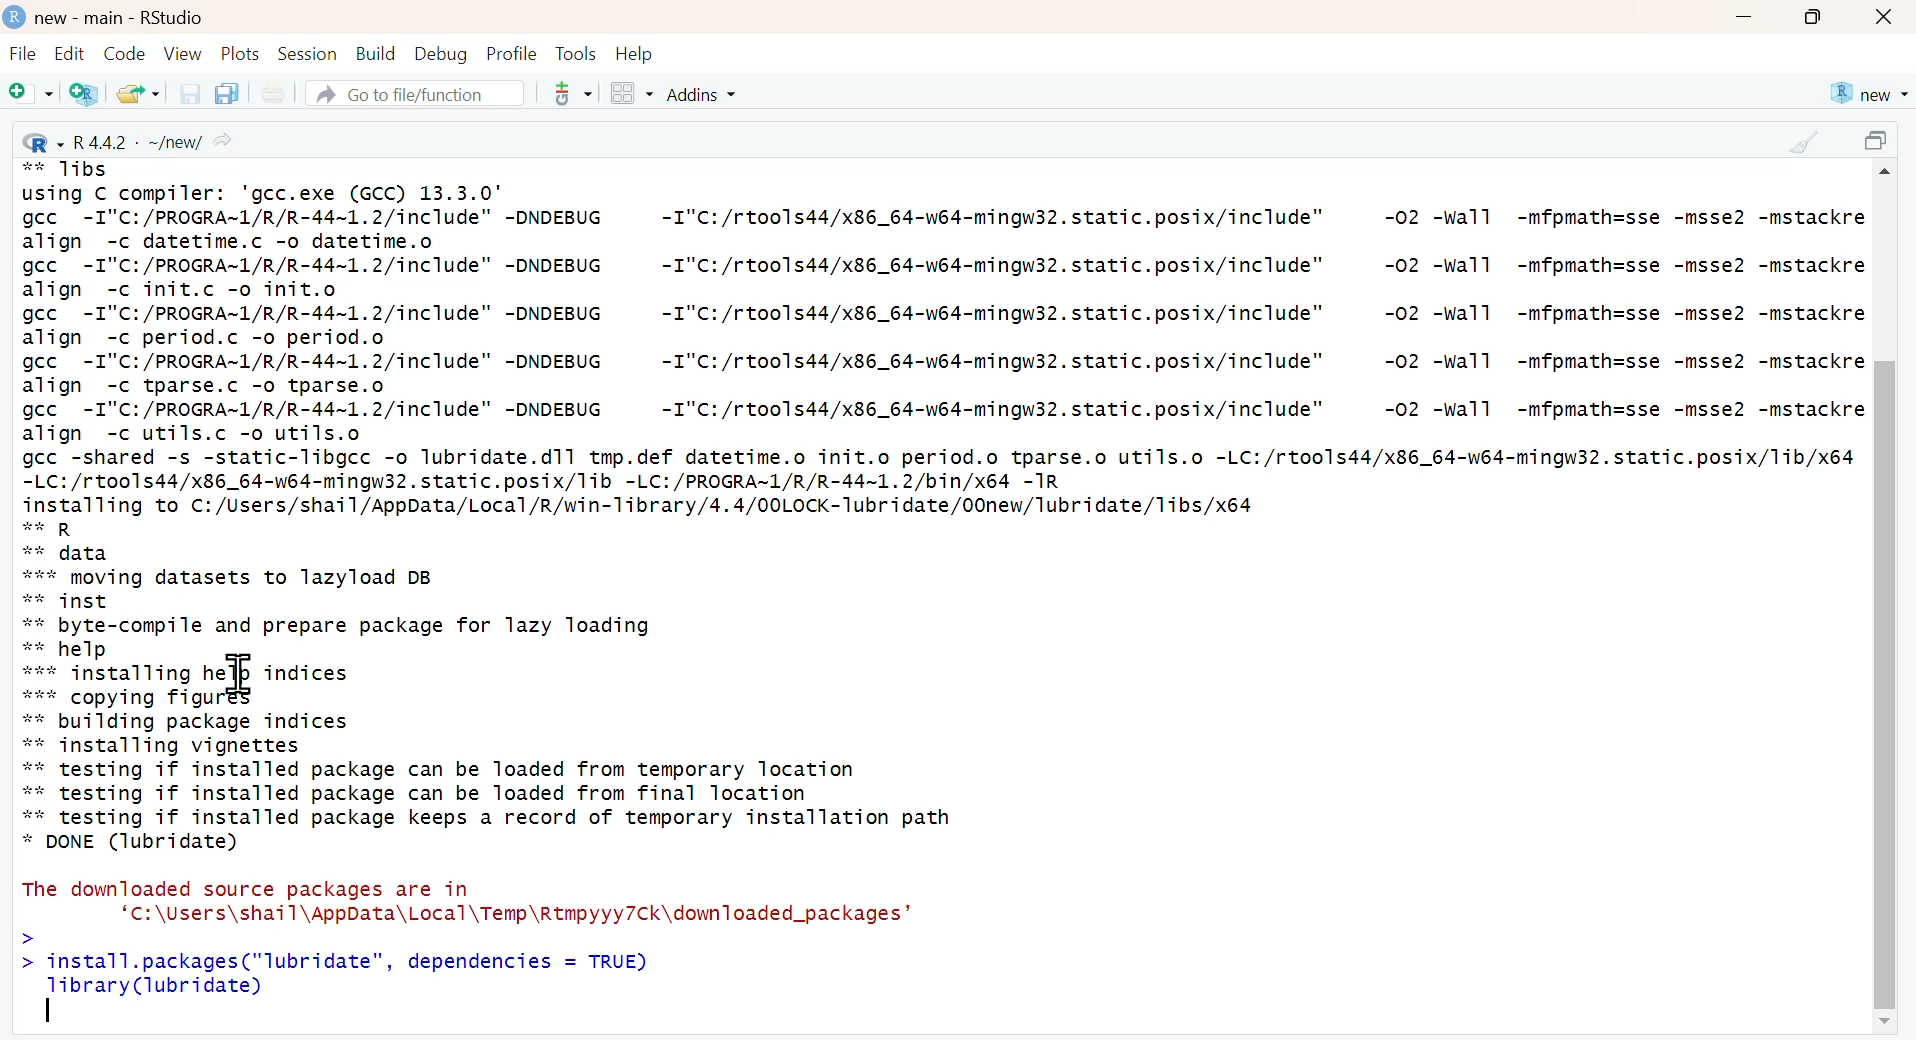  What do you see at coordinates (187, 93) in the screenshot?
I see `save the current document` at bounding box center [187, 93].